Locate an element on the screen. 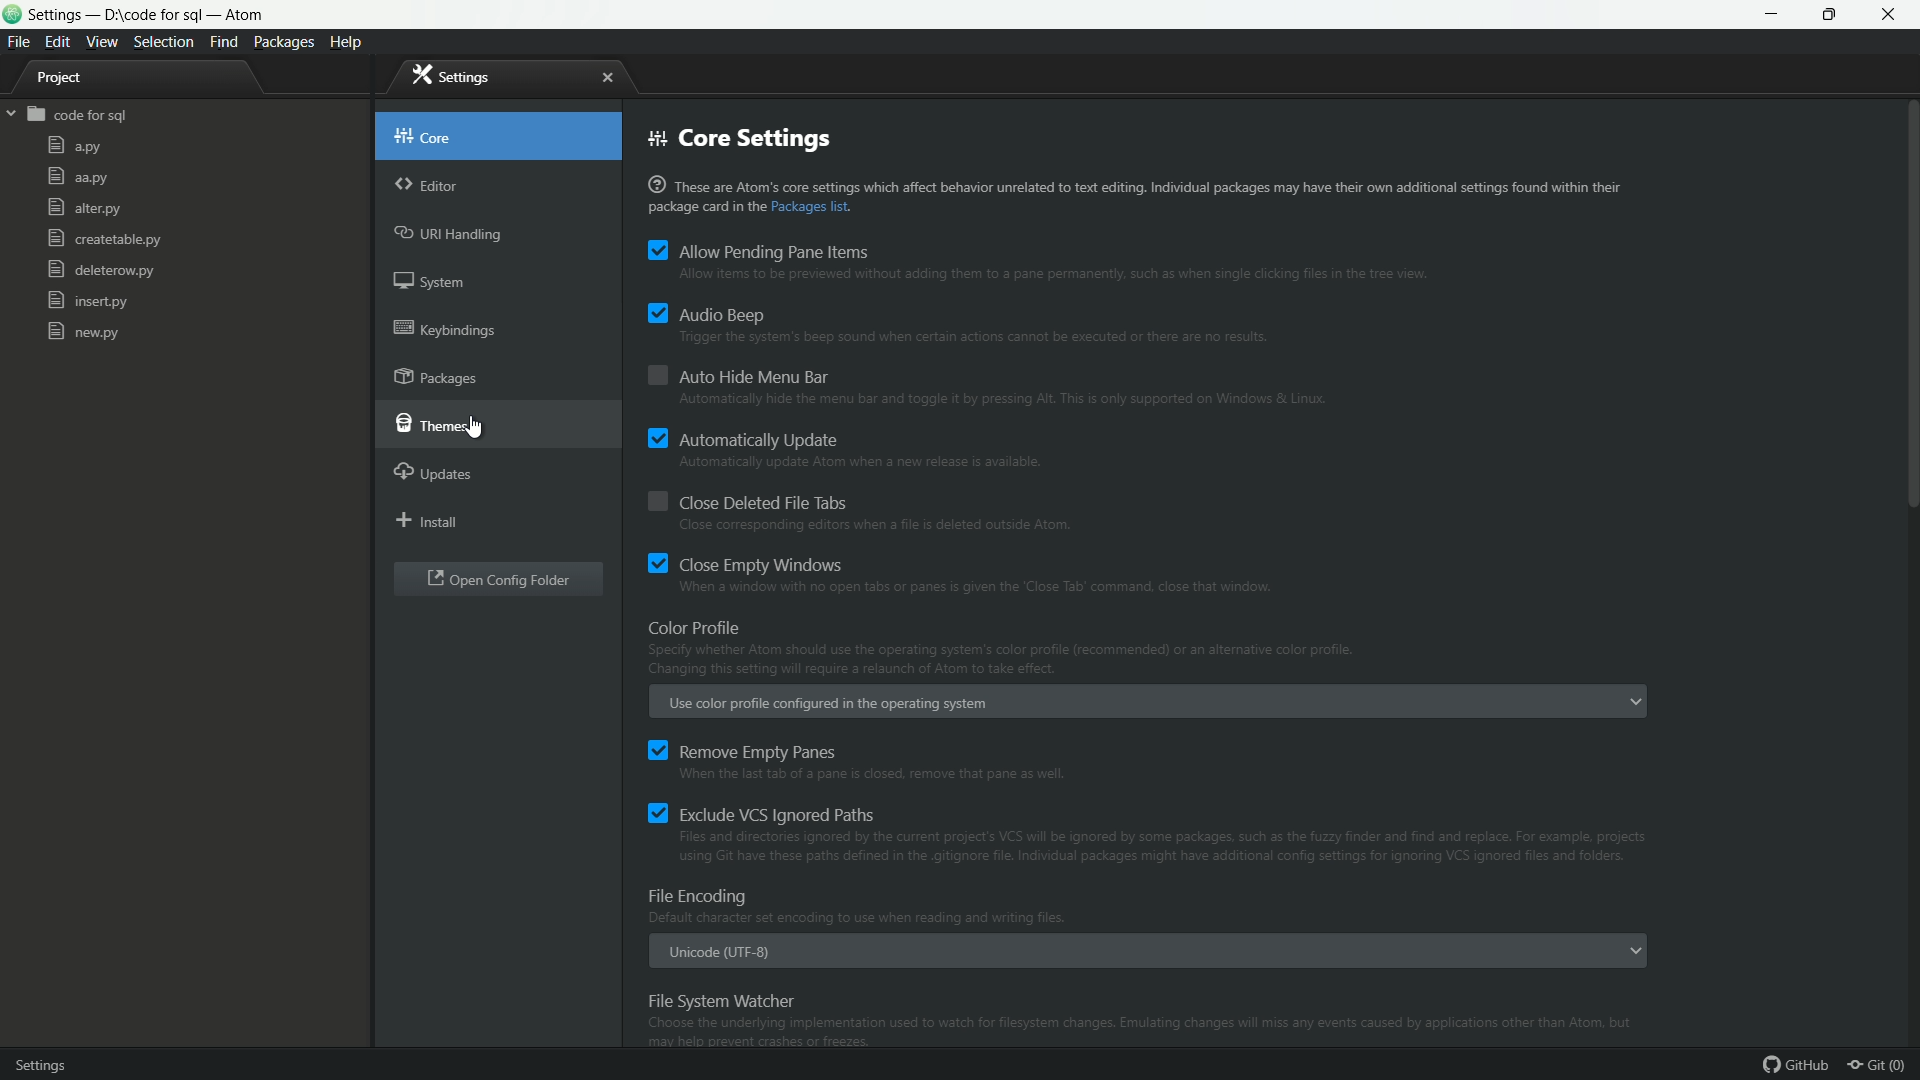 Image resolution: width=1920 pixels, height=1080 pixels. settings is located at coordinates (58, 1062).